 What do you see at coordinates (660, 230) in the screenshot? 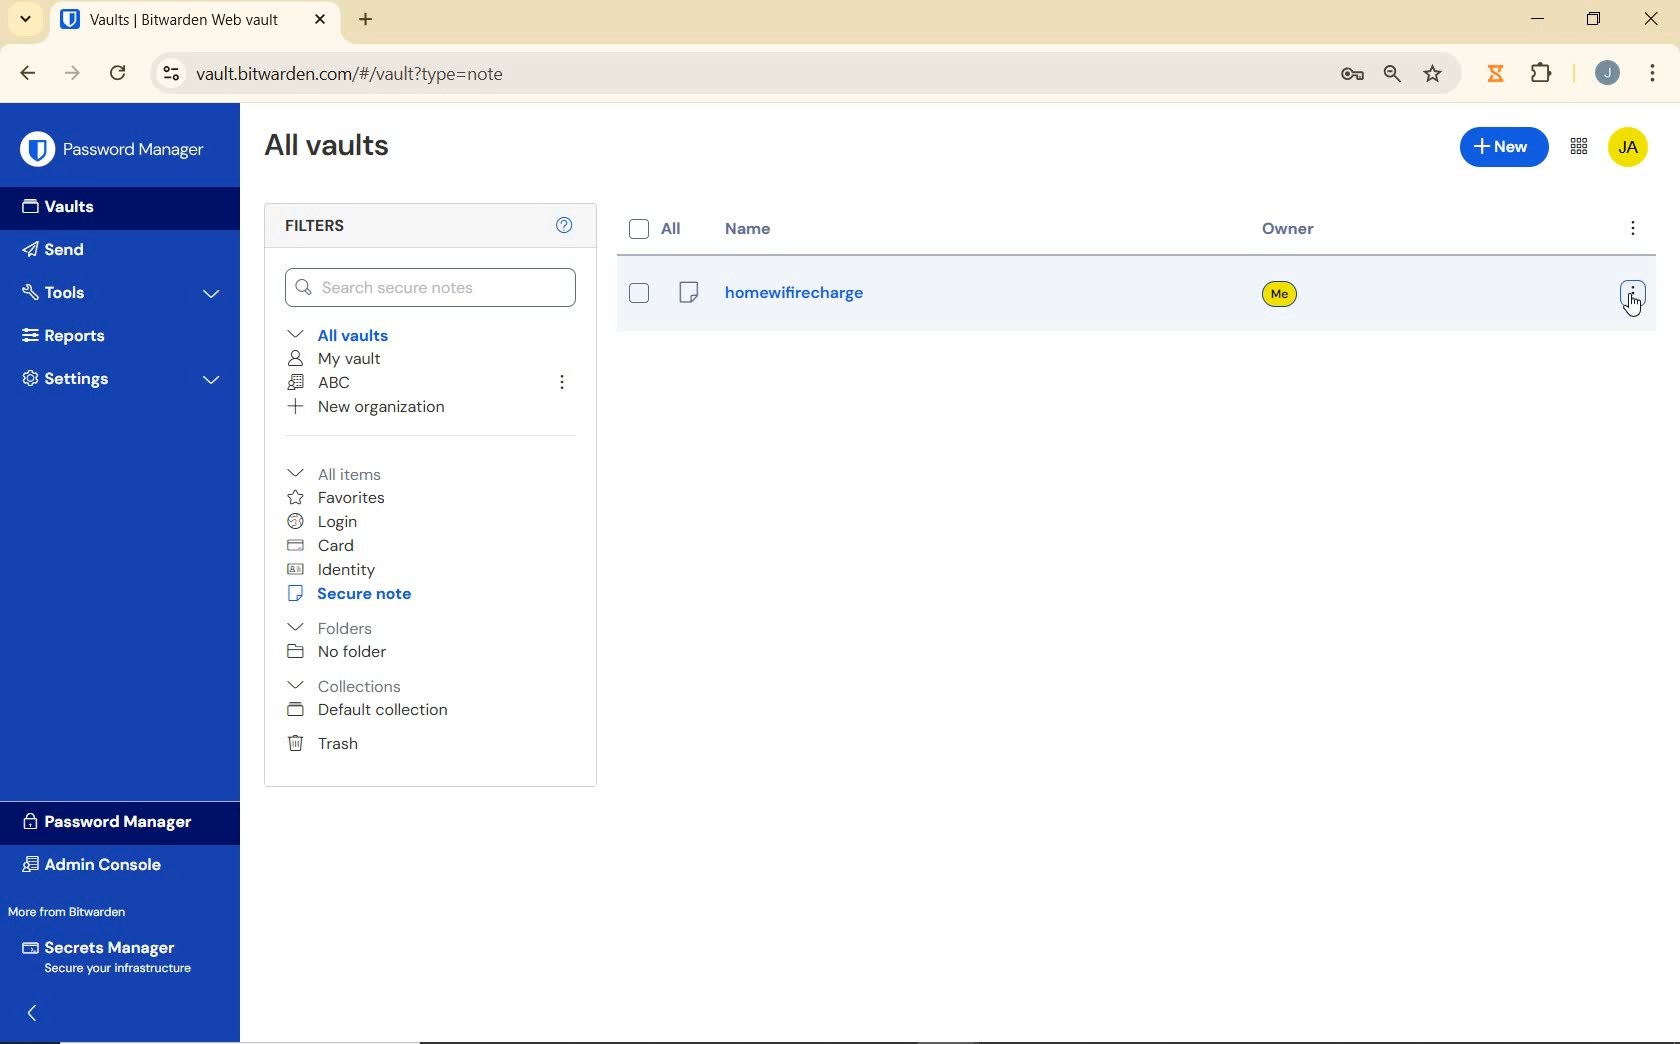
I see `all` at bounding box center [660, 230].